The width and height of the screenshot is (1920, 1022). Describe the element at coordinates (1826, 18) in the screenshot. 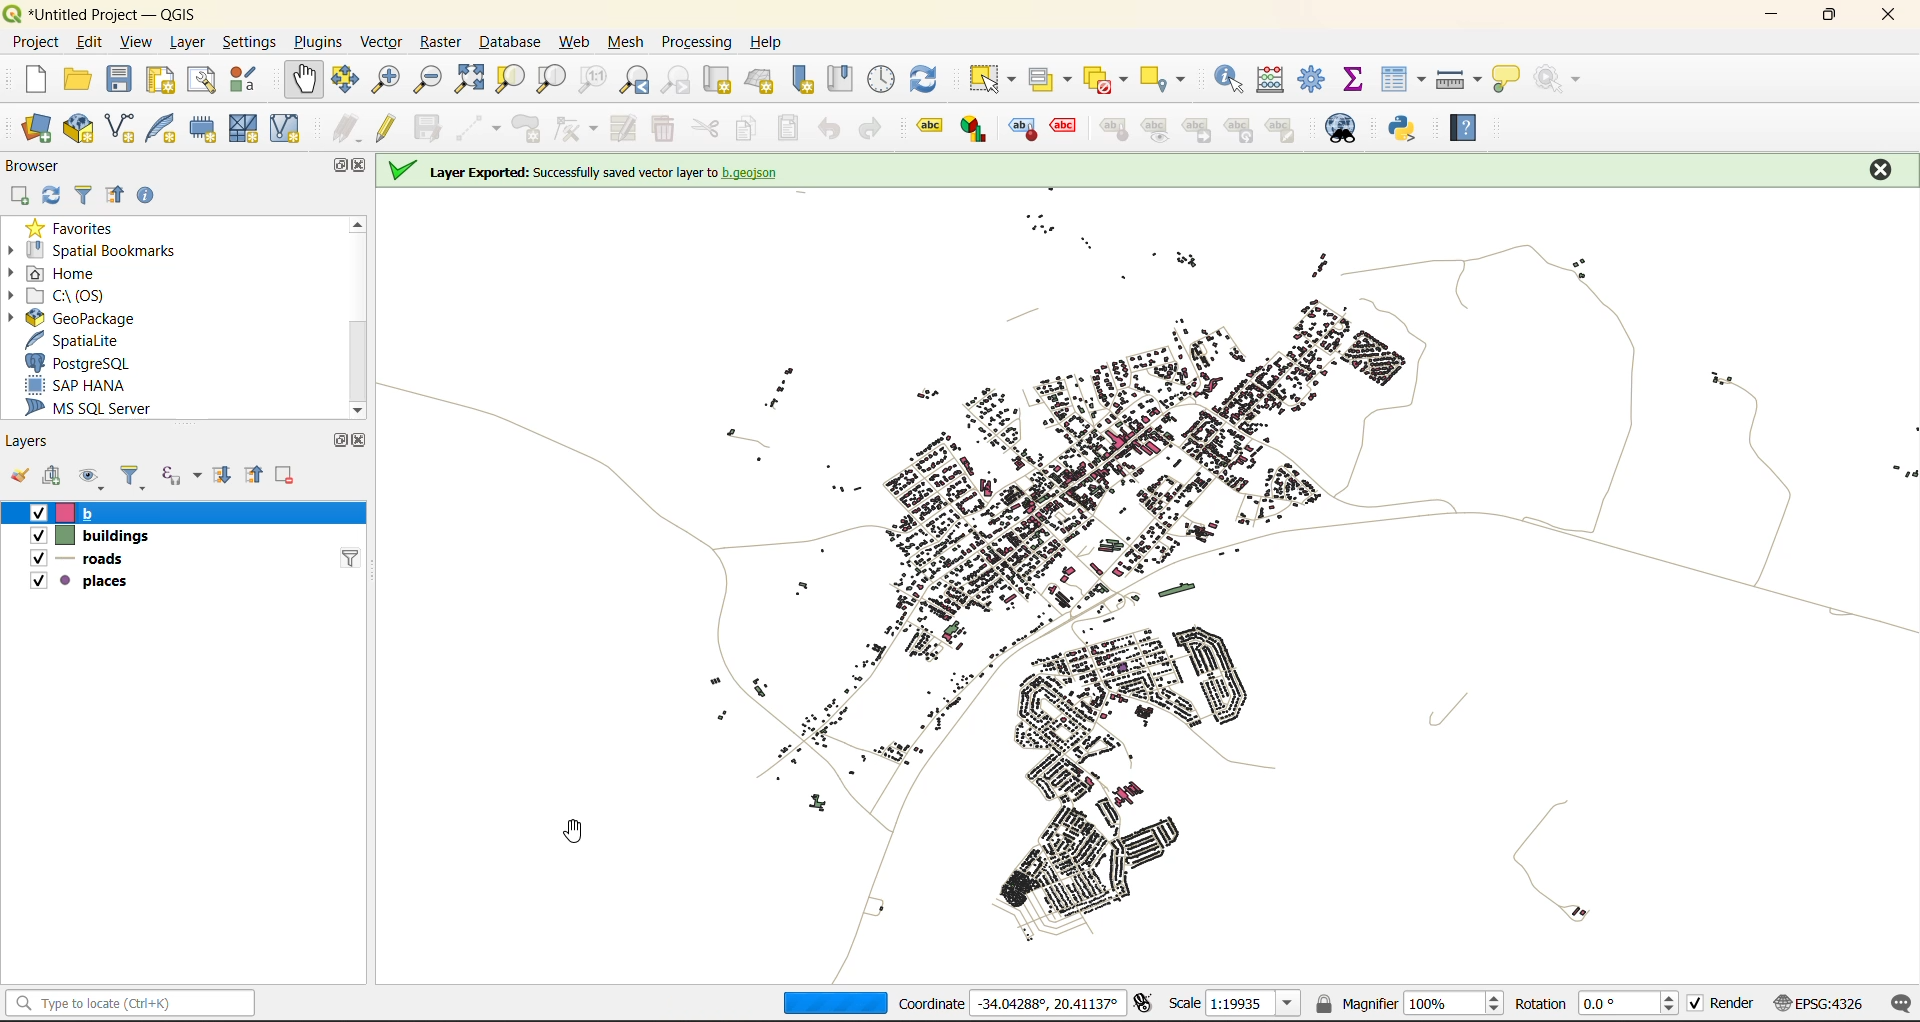

I see `maximize` at that location.